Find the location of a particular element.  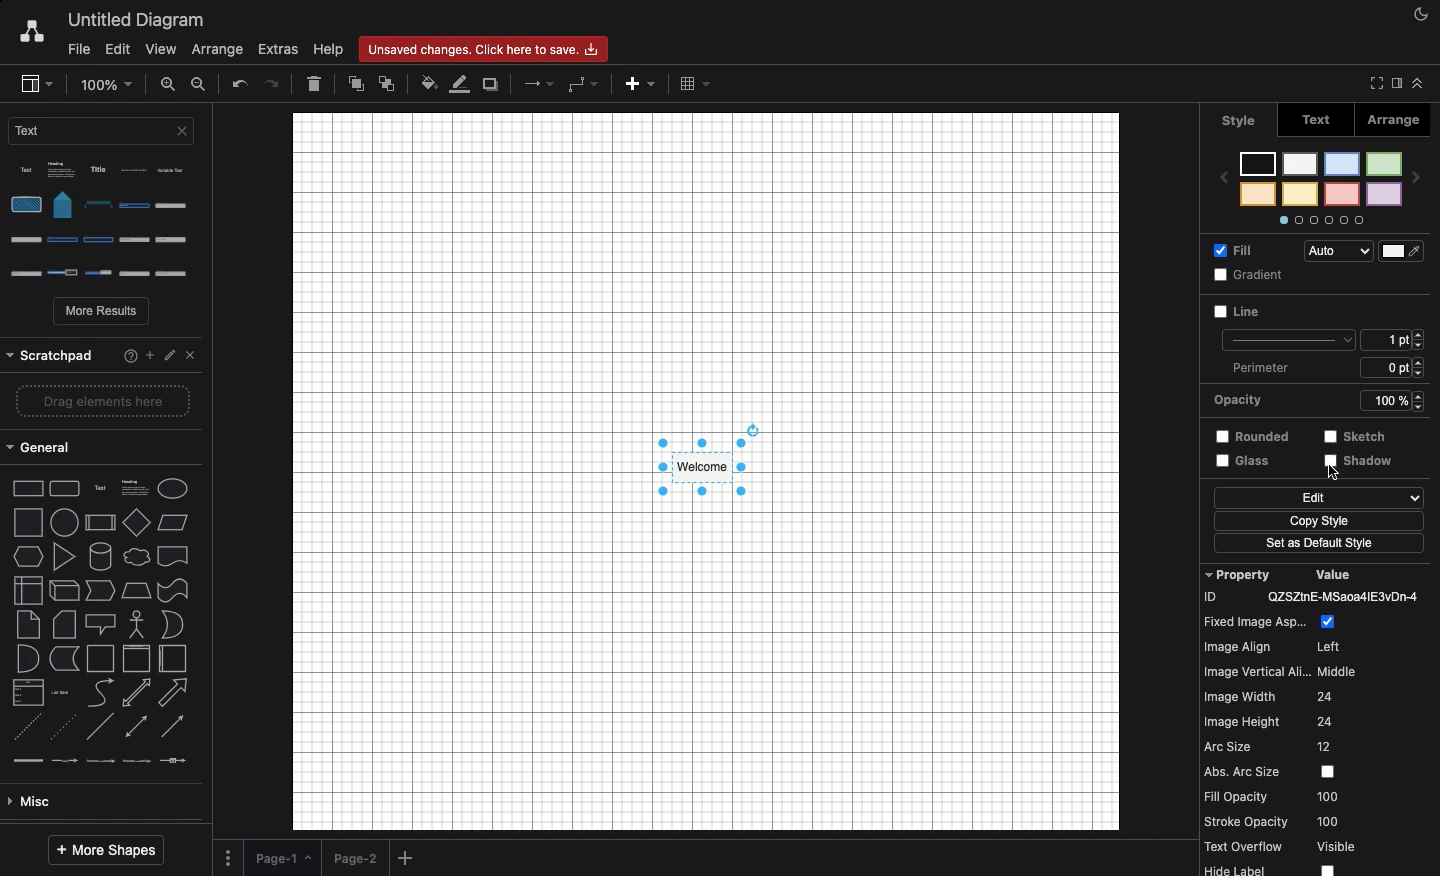

Size is located at coordinates (1397, 309).